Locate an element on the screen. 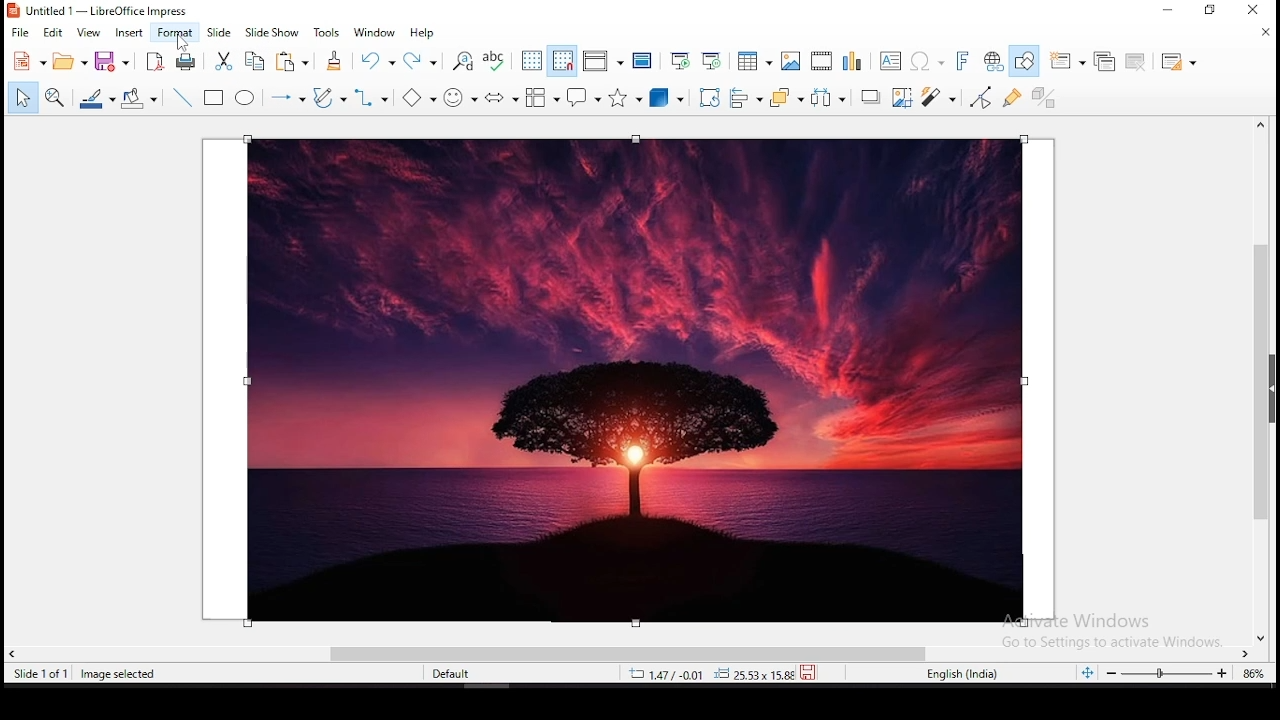 This screenshot has height=720, width=1280. insert is located at coordinates (129, 33).